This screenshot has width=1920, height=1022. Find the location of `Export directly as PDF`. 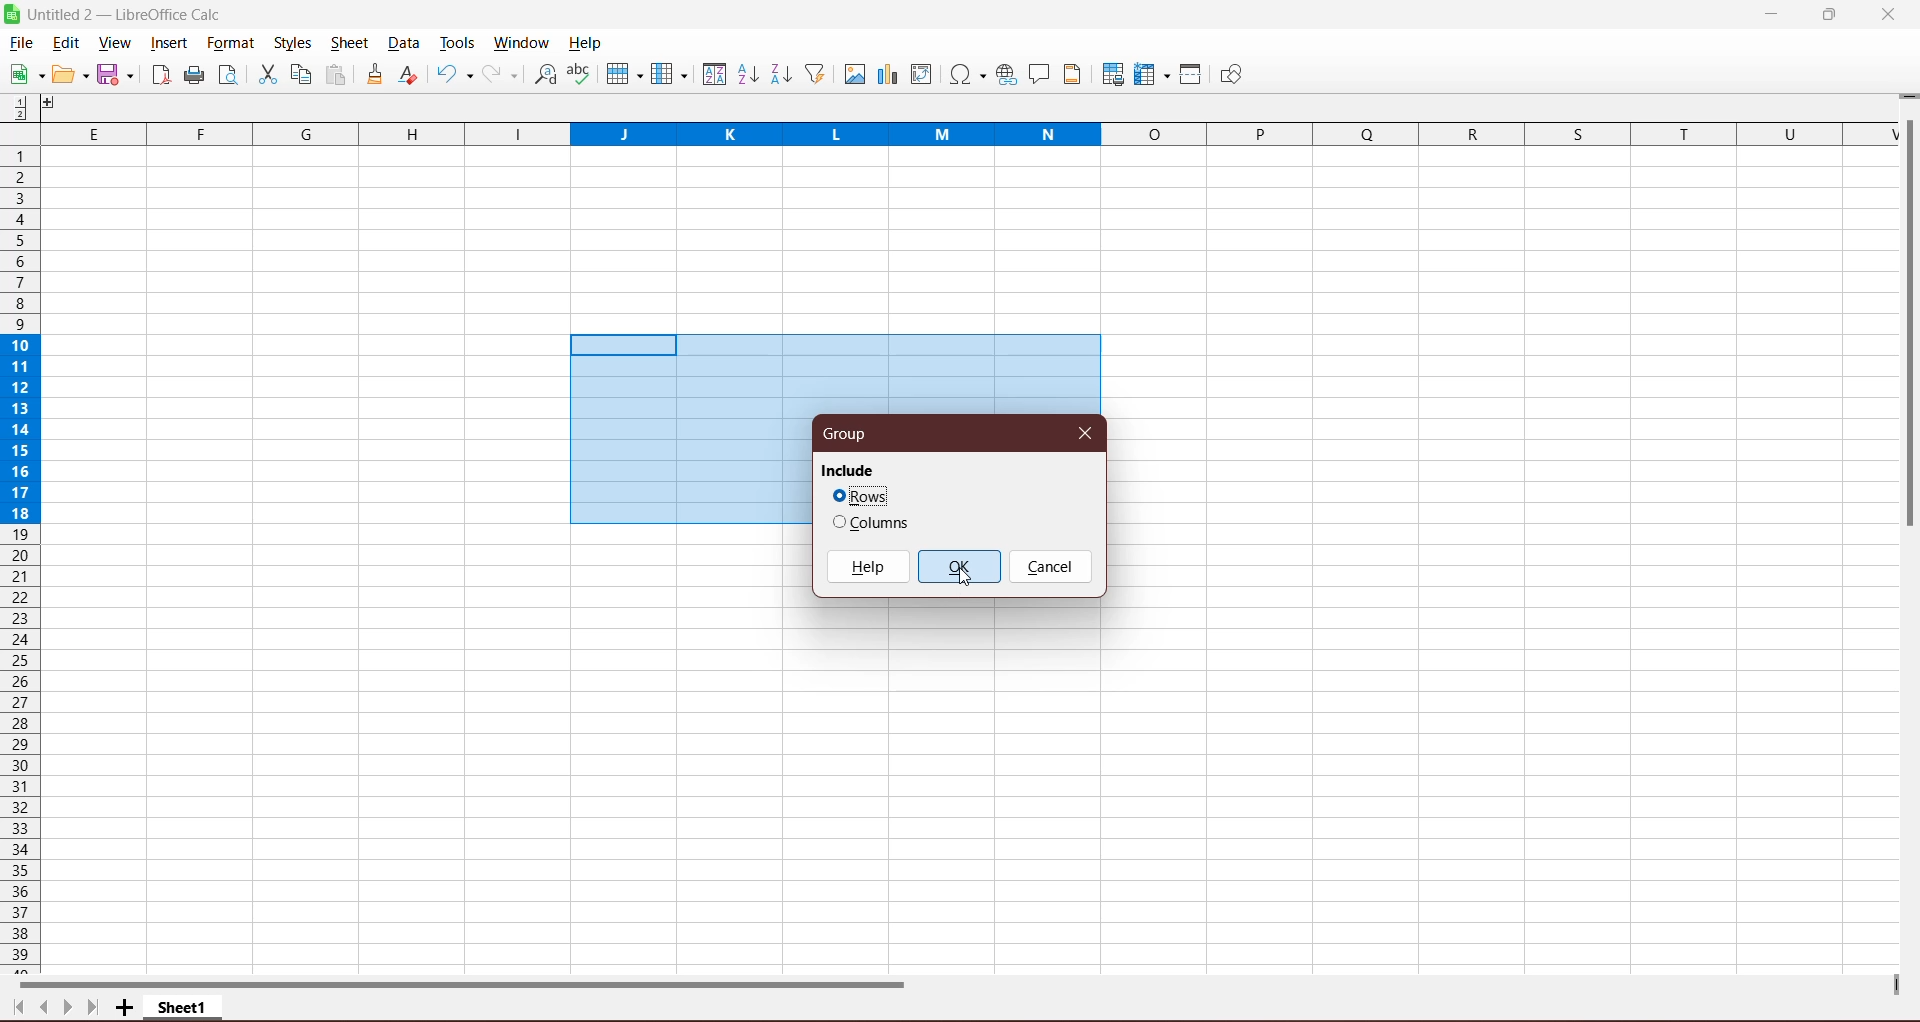

Export directly as PDF is located at coordinates (159, 77).